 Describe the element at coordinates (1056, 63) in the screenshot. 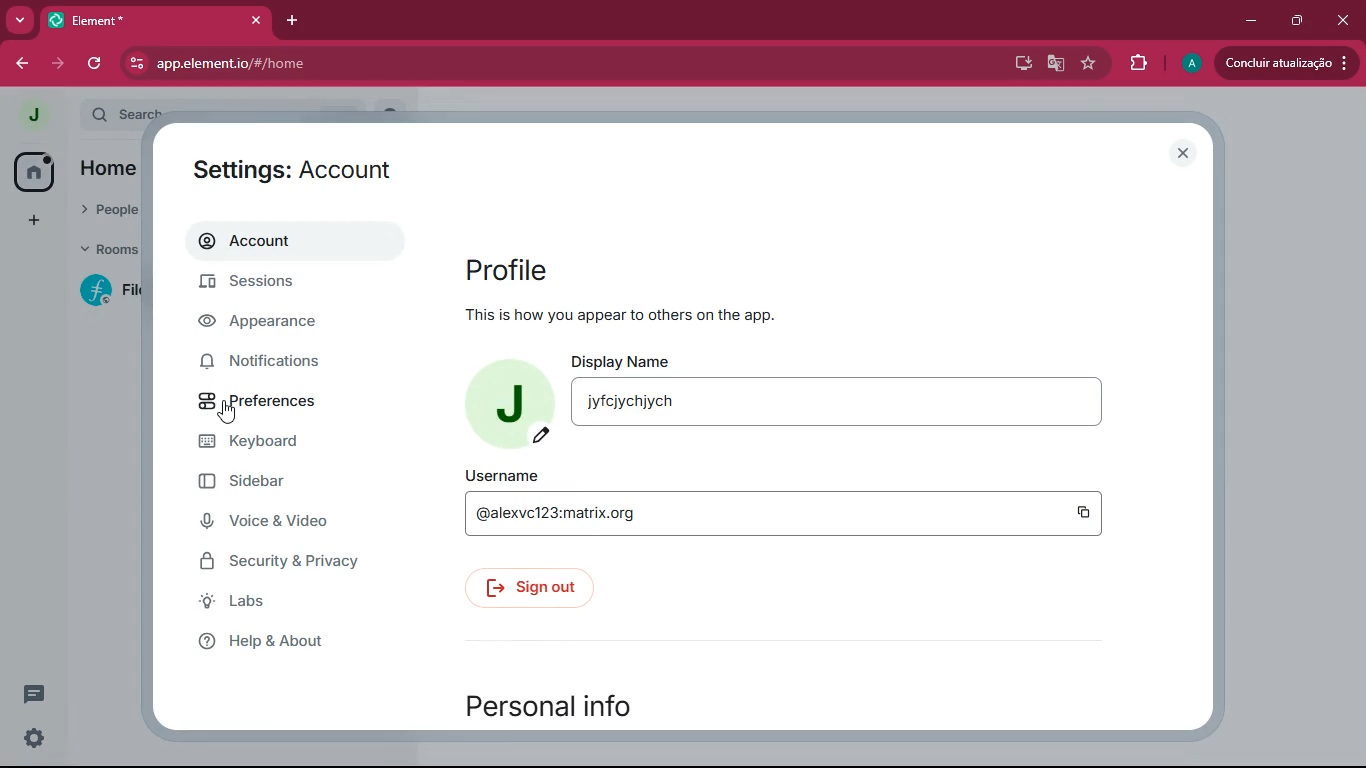

I see `google translate` at that location.